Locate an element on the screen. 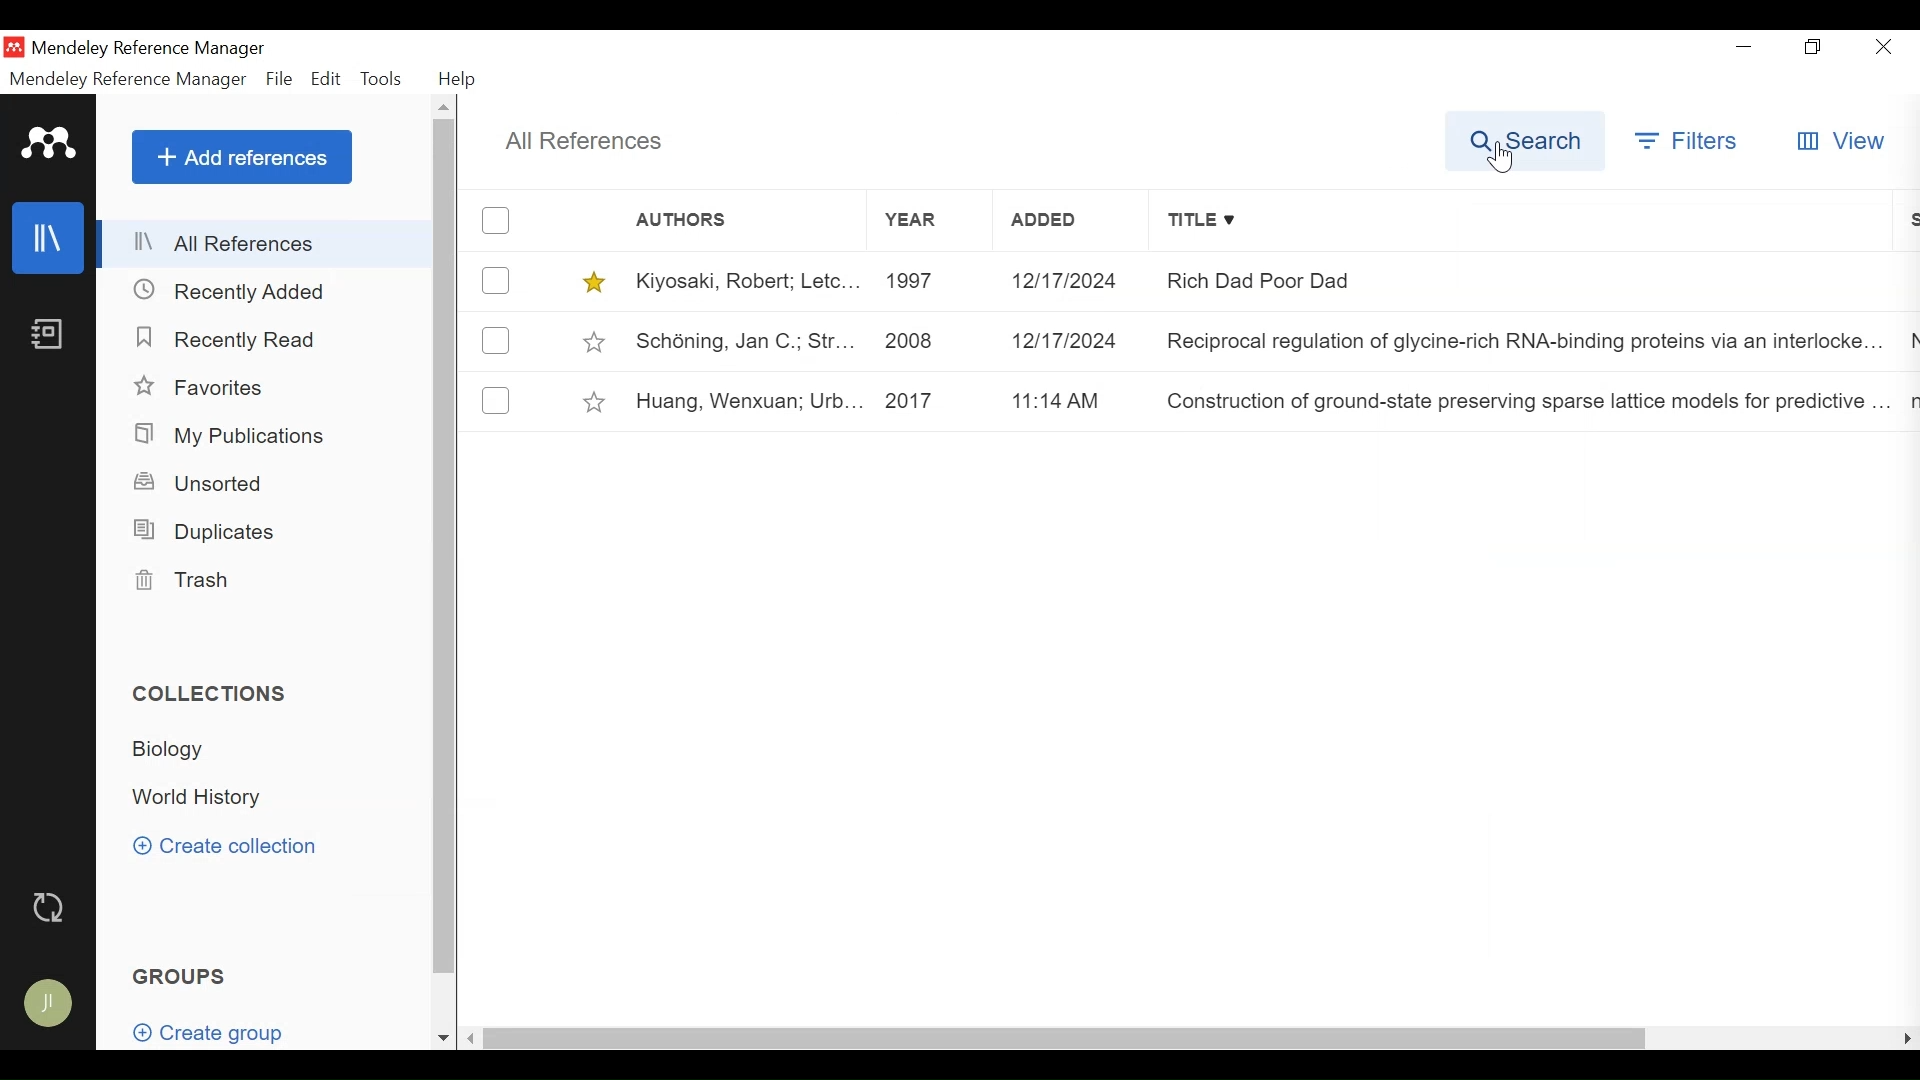 This screenshot has width=1920, height=1080. Vertical Scroll bar is located at coordinates (443, 547).